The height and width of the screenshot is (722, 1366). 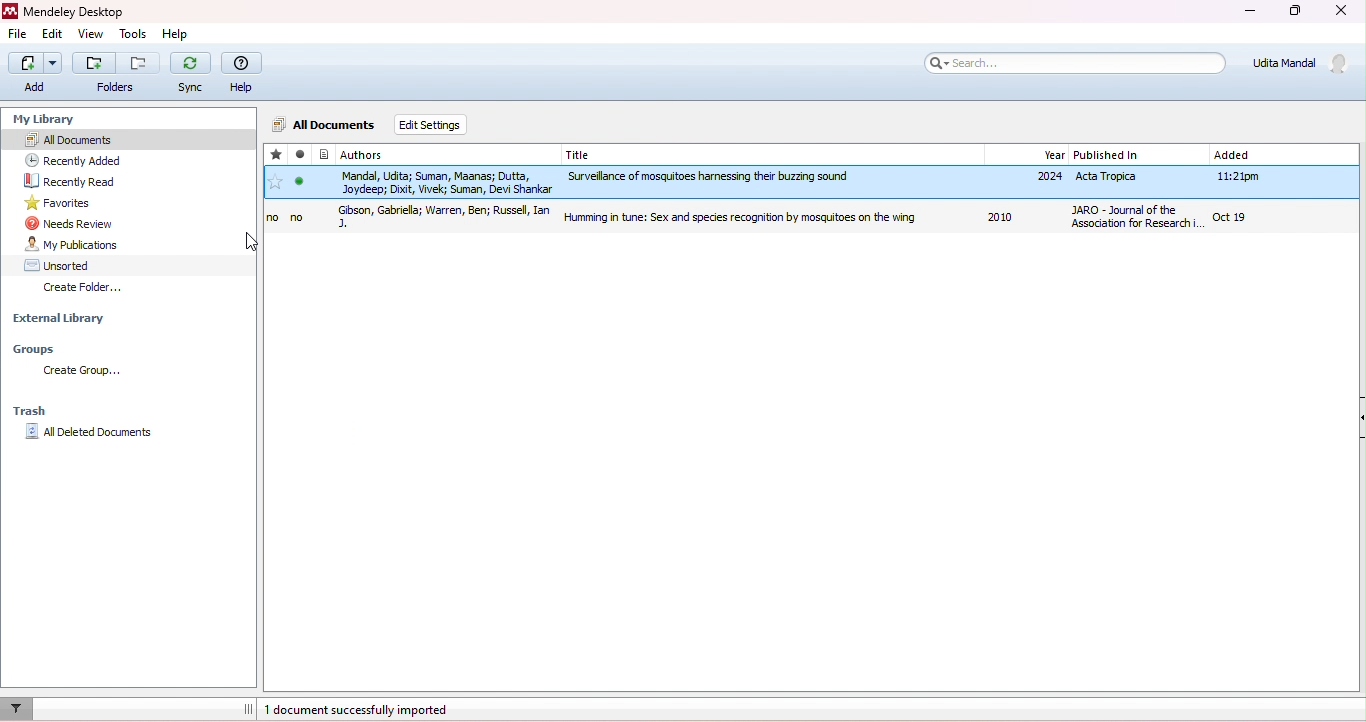 I want to click on recently added, so click(x=71, y=161).